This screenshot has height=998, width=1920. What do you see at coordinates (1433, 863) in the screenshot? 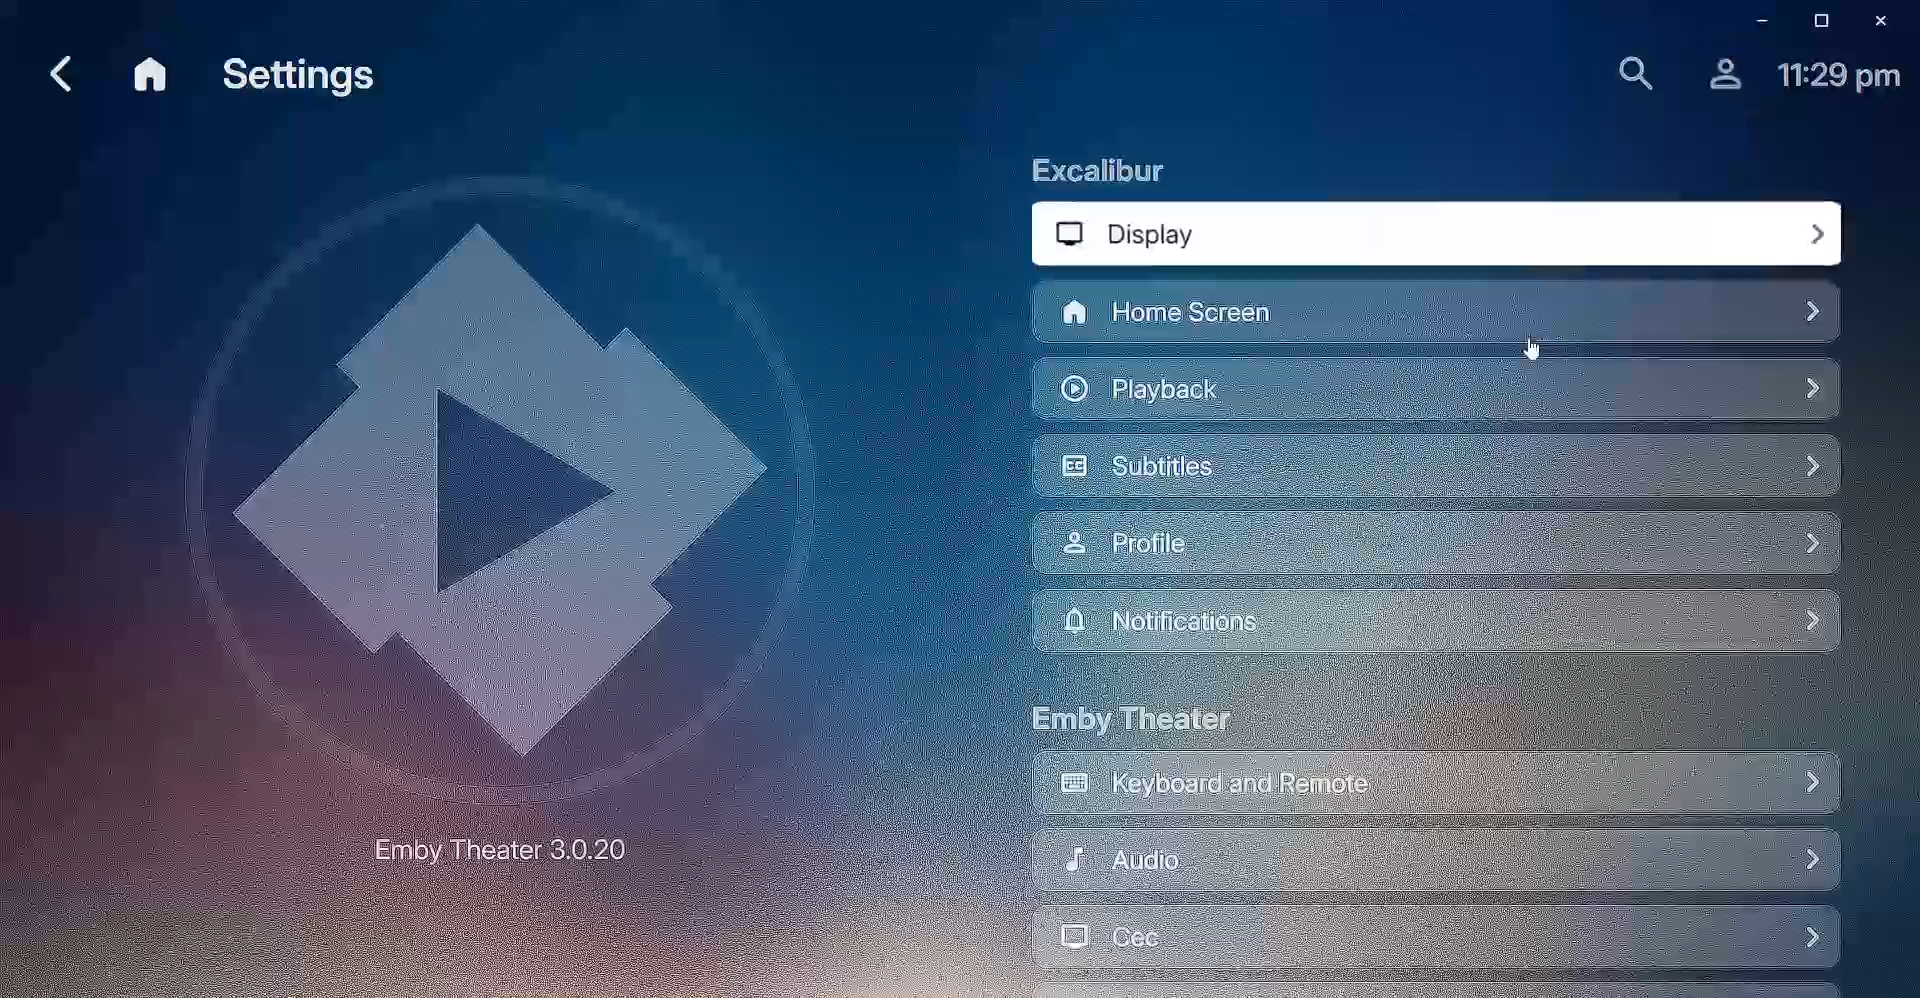
I see `Audio` at bounding box center [1433, 863].